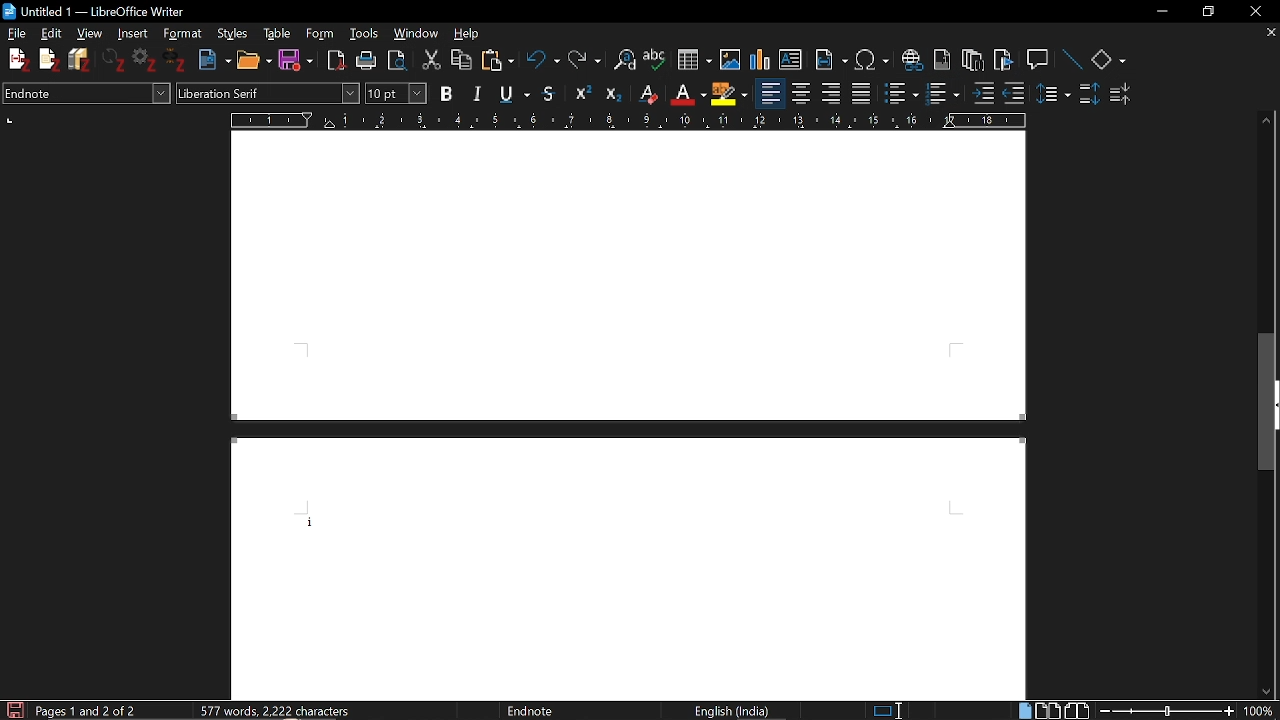  I want to click on Save, so click(294, 61).